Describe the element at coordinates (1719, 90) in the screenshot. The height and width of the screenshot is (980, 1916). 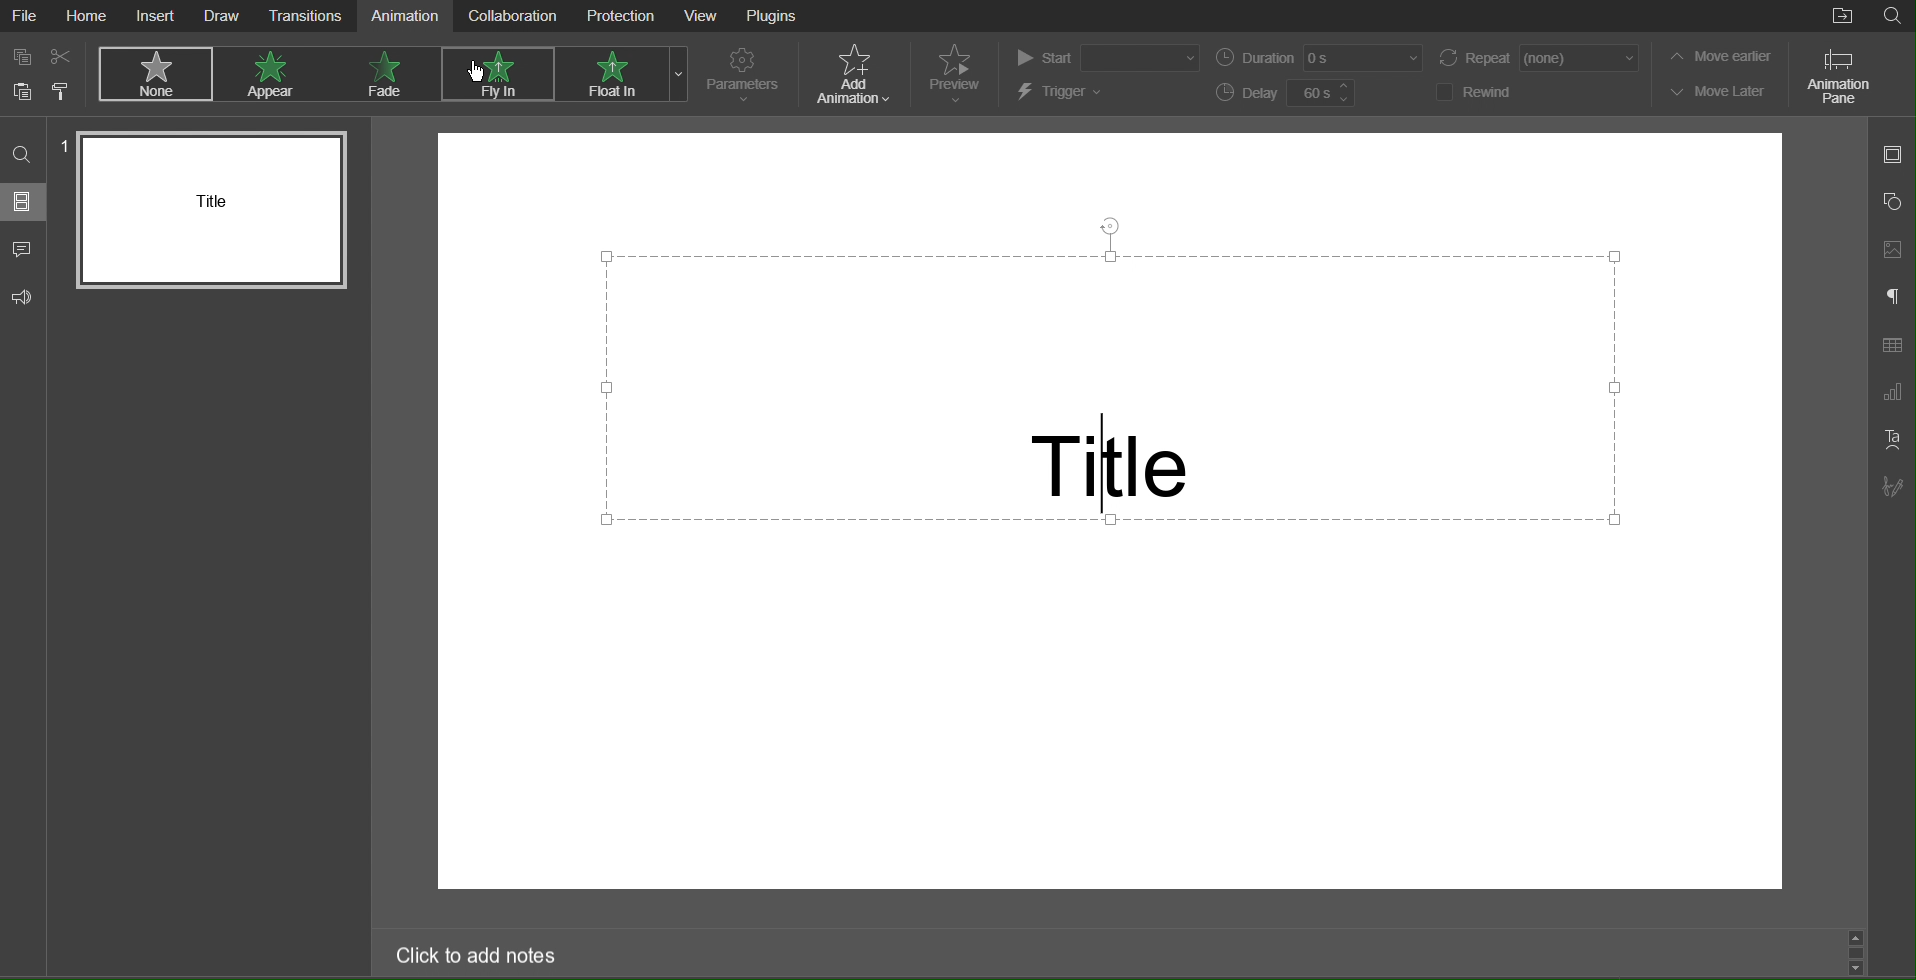
I see `Move Later` at that location.